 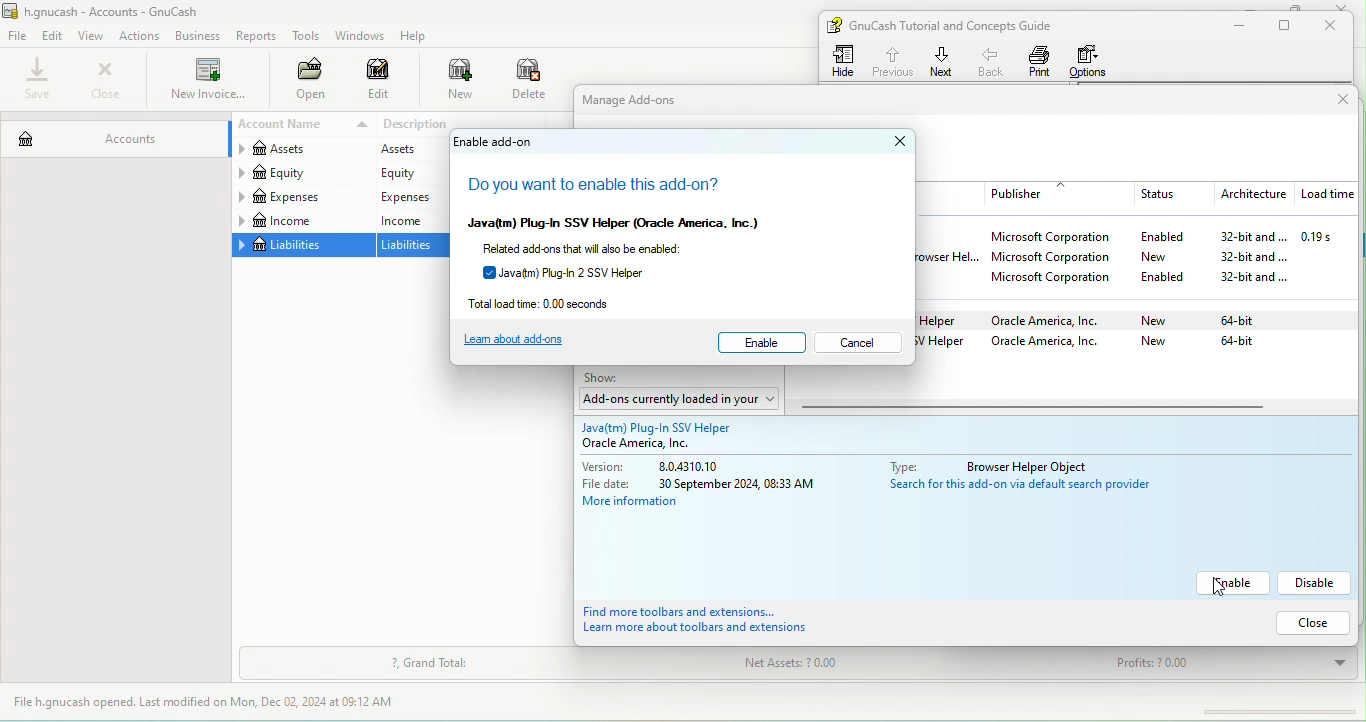 What do you see at coordinates (1059, 194) in the screenshot?
I see `publisher` at bounding box center [1059, 194].